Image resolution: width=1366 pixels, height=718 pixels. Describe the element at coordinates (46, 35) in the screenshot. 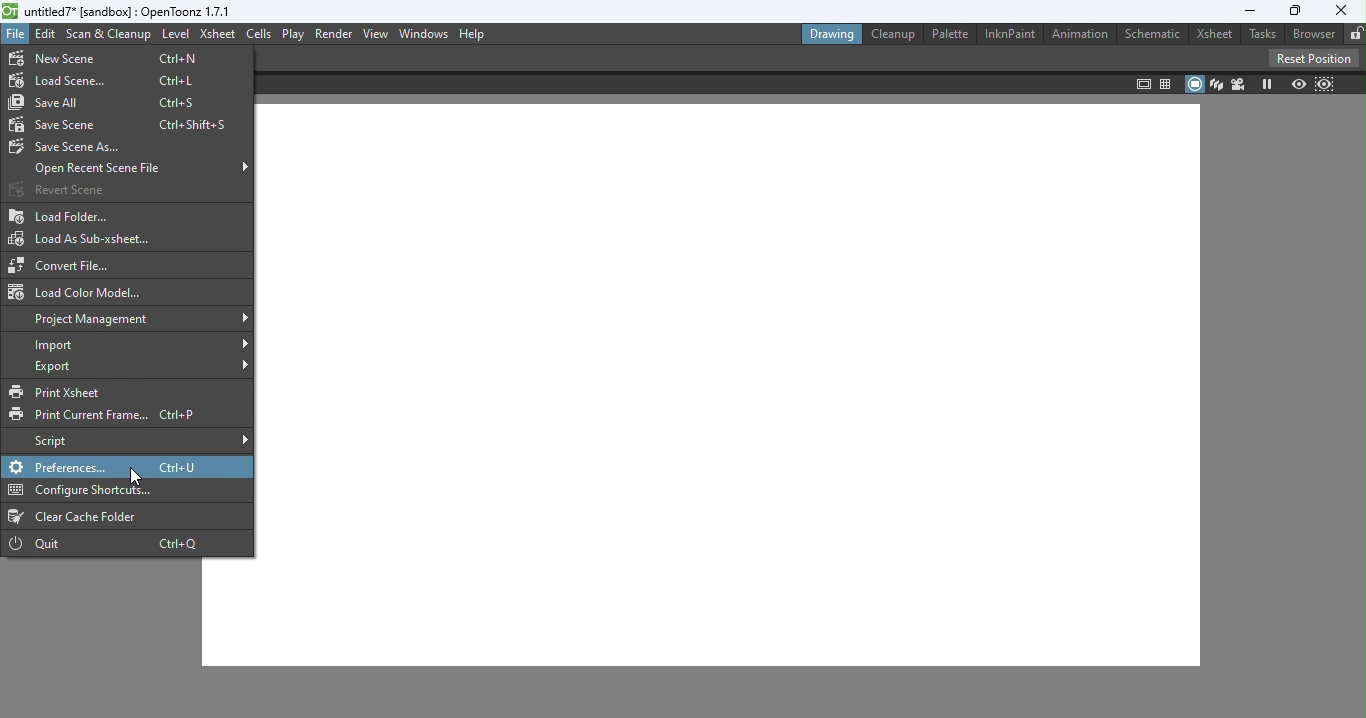

I see `Edit` at that location.